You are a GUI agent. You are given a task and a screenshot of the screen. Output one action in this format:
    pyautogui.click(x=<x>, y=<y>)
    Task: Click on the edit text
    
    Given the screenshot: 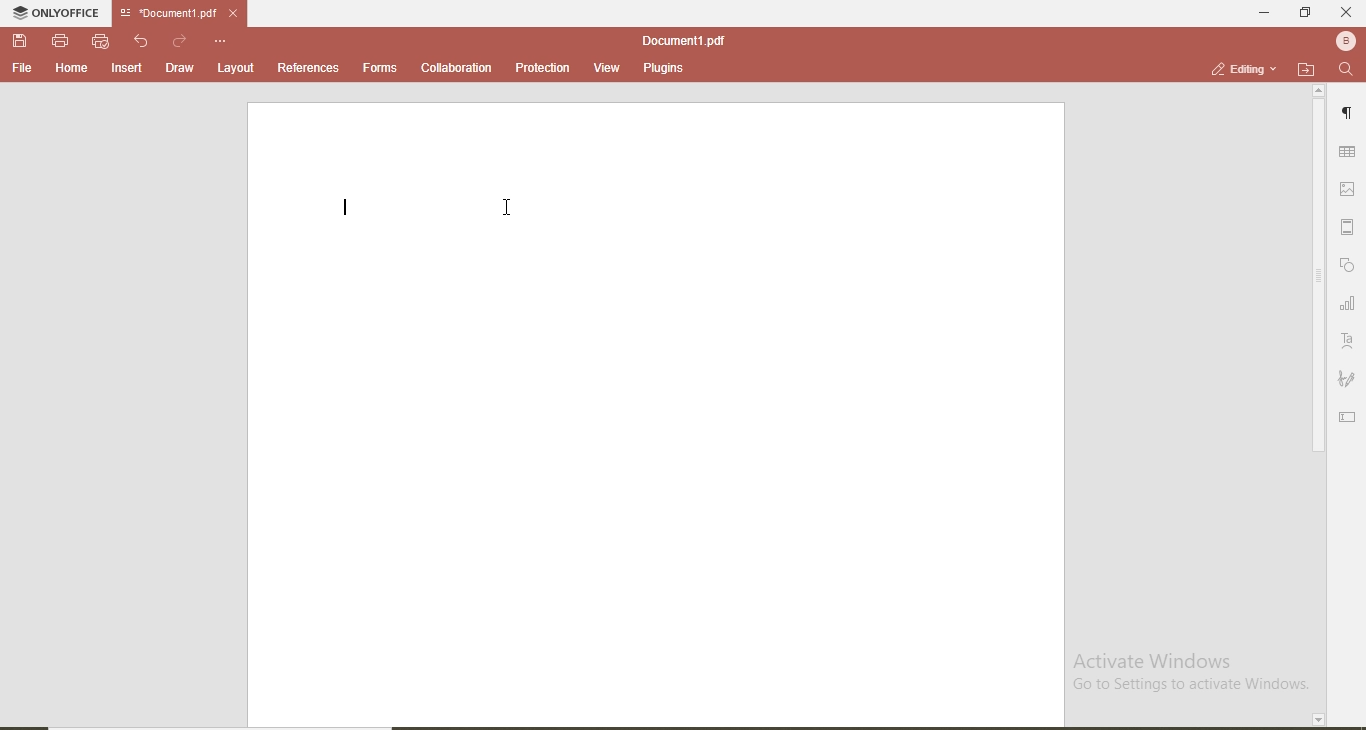 What is the action you would take?
    pyautogui.click(x=1347, y=418)
    